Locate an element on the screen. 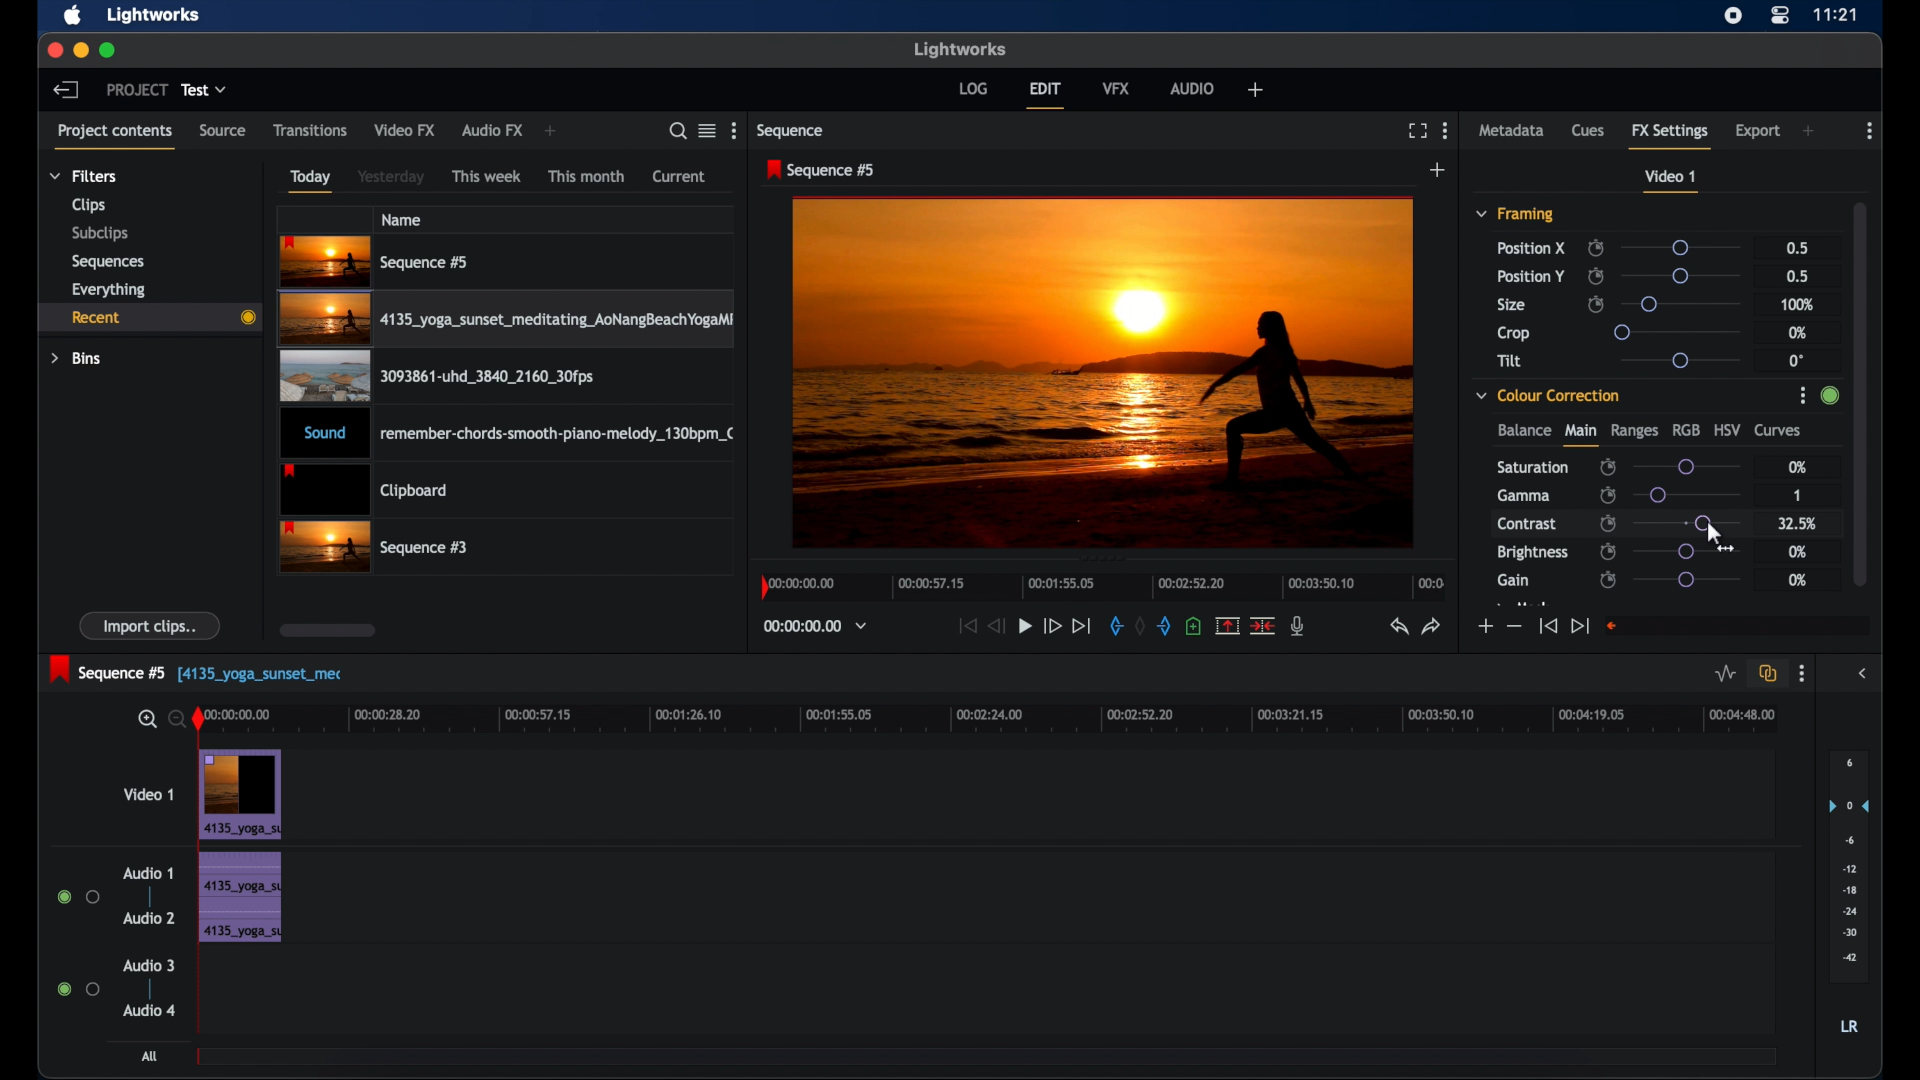 The width and height of the screenshot is (1920, 1080). close is located at coordinates (53, 49).